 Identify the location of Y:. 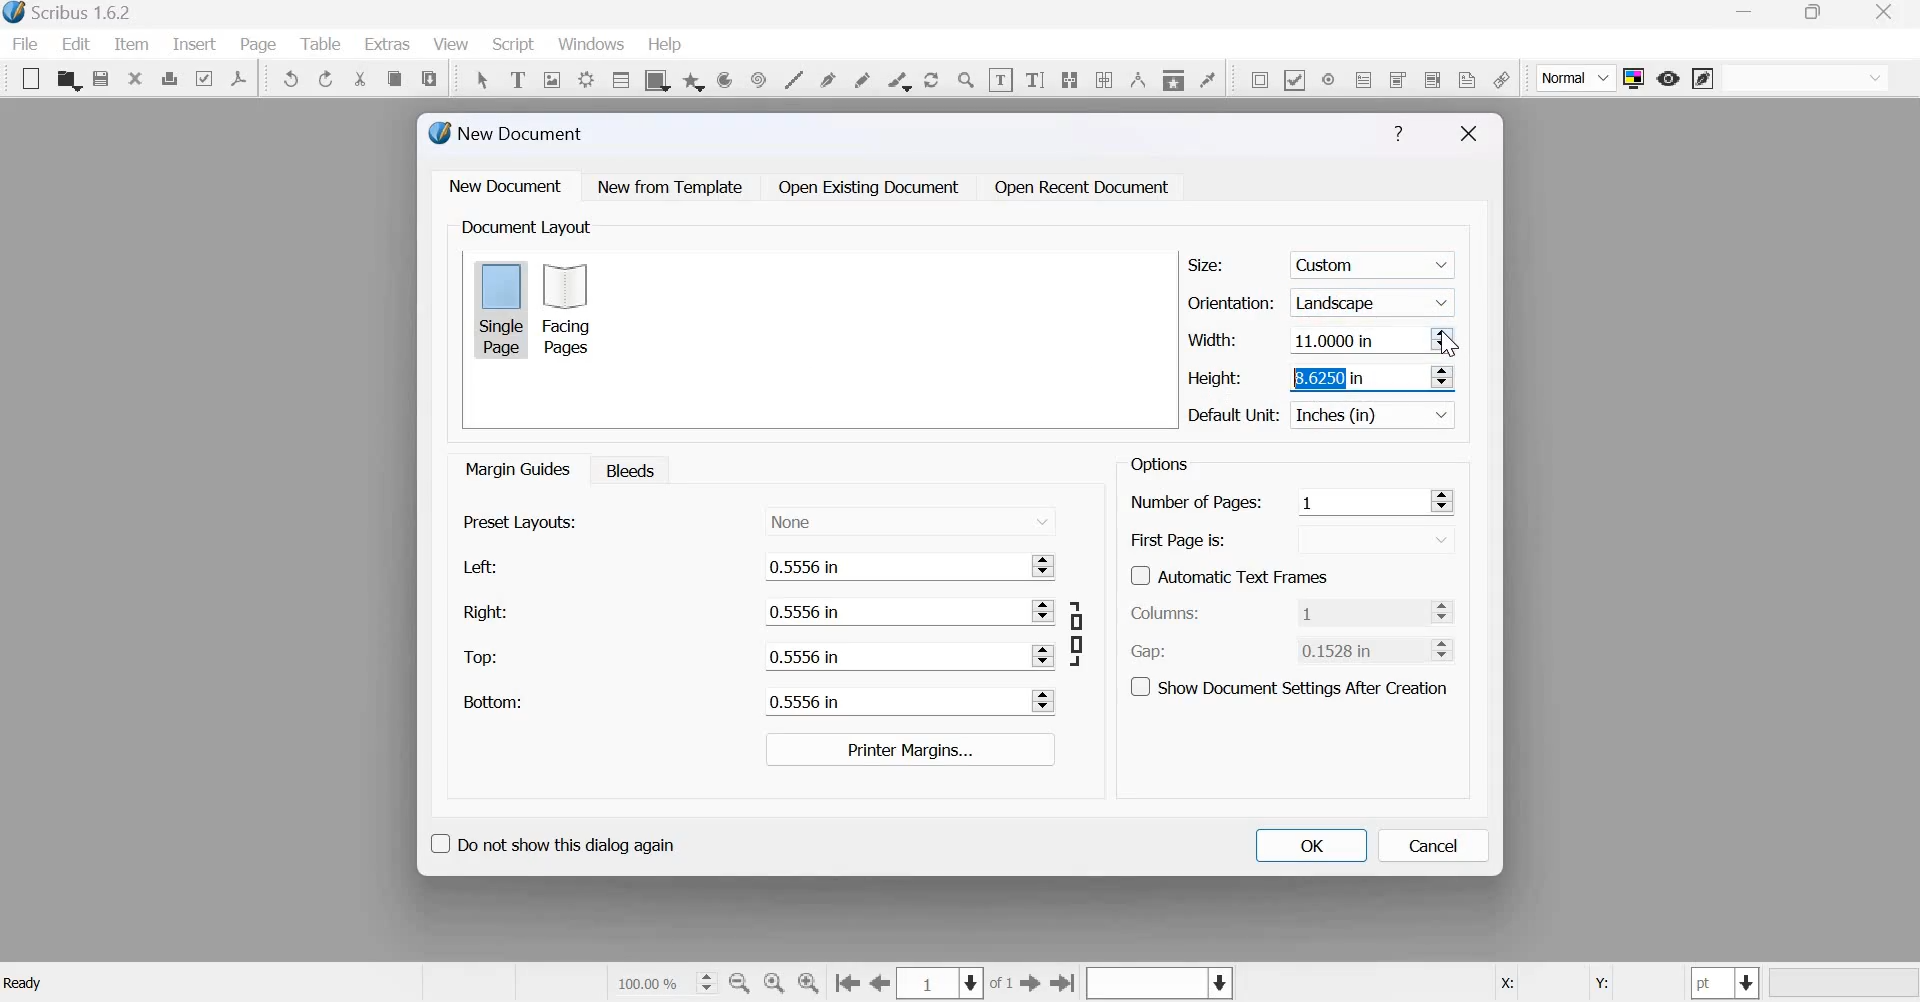
(1598, 984).